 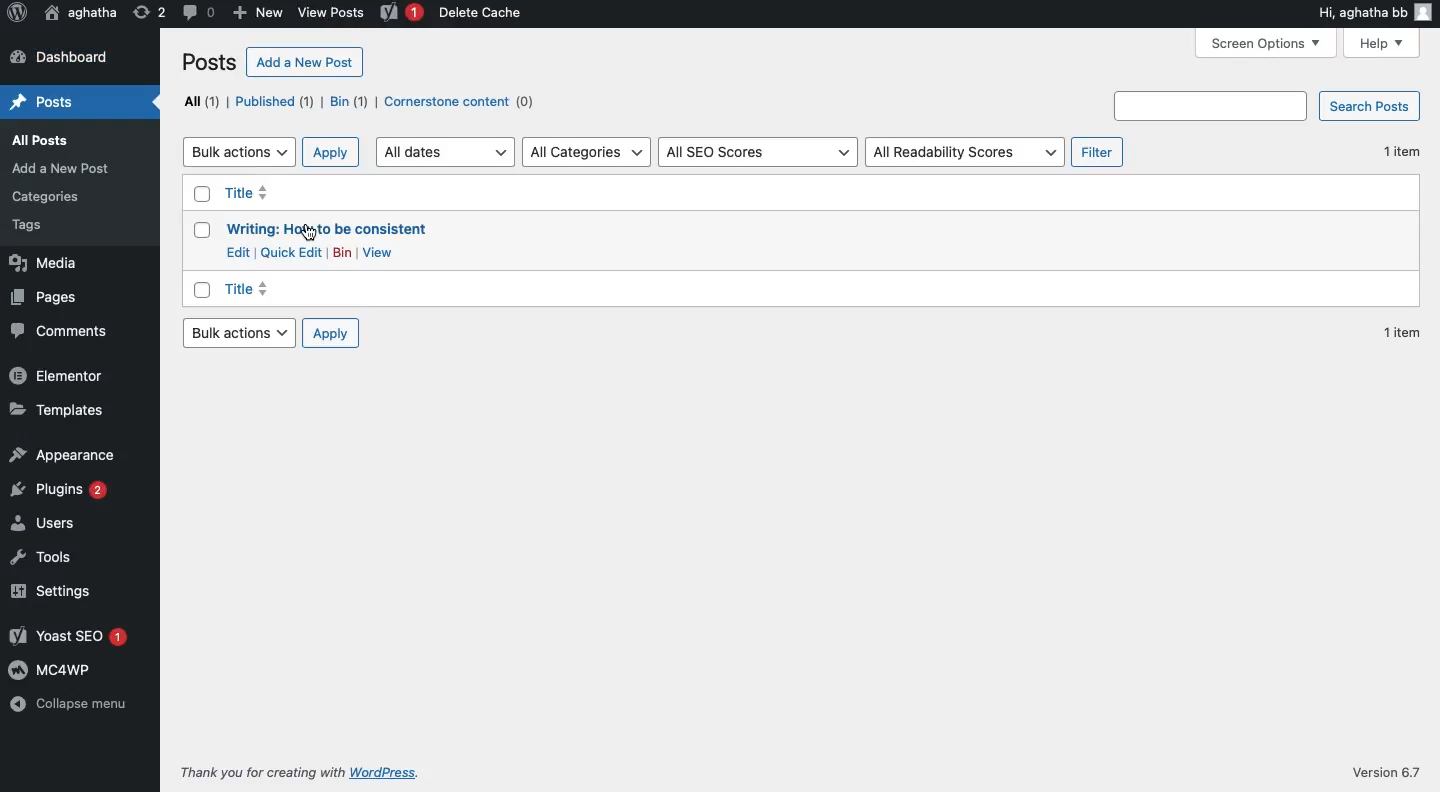 I want to click on Tags, so click(x=28, y=223).